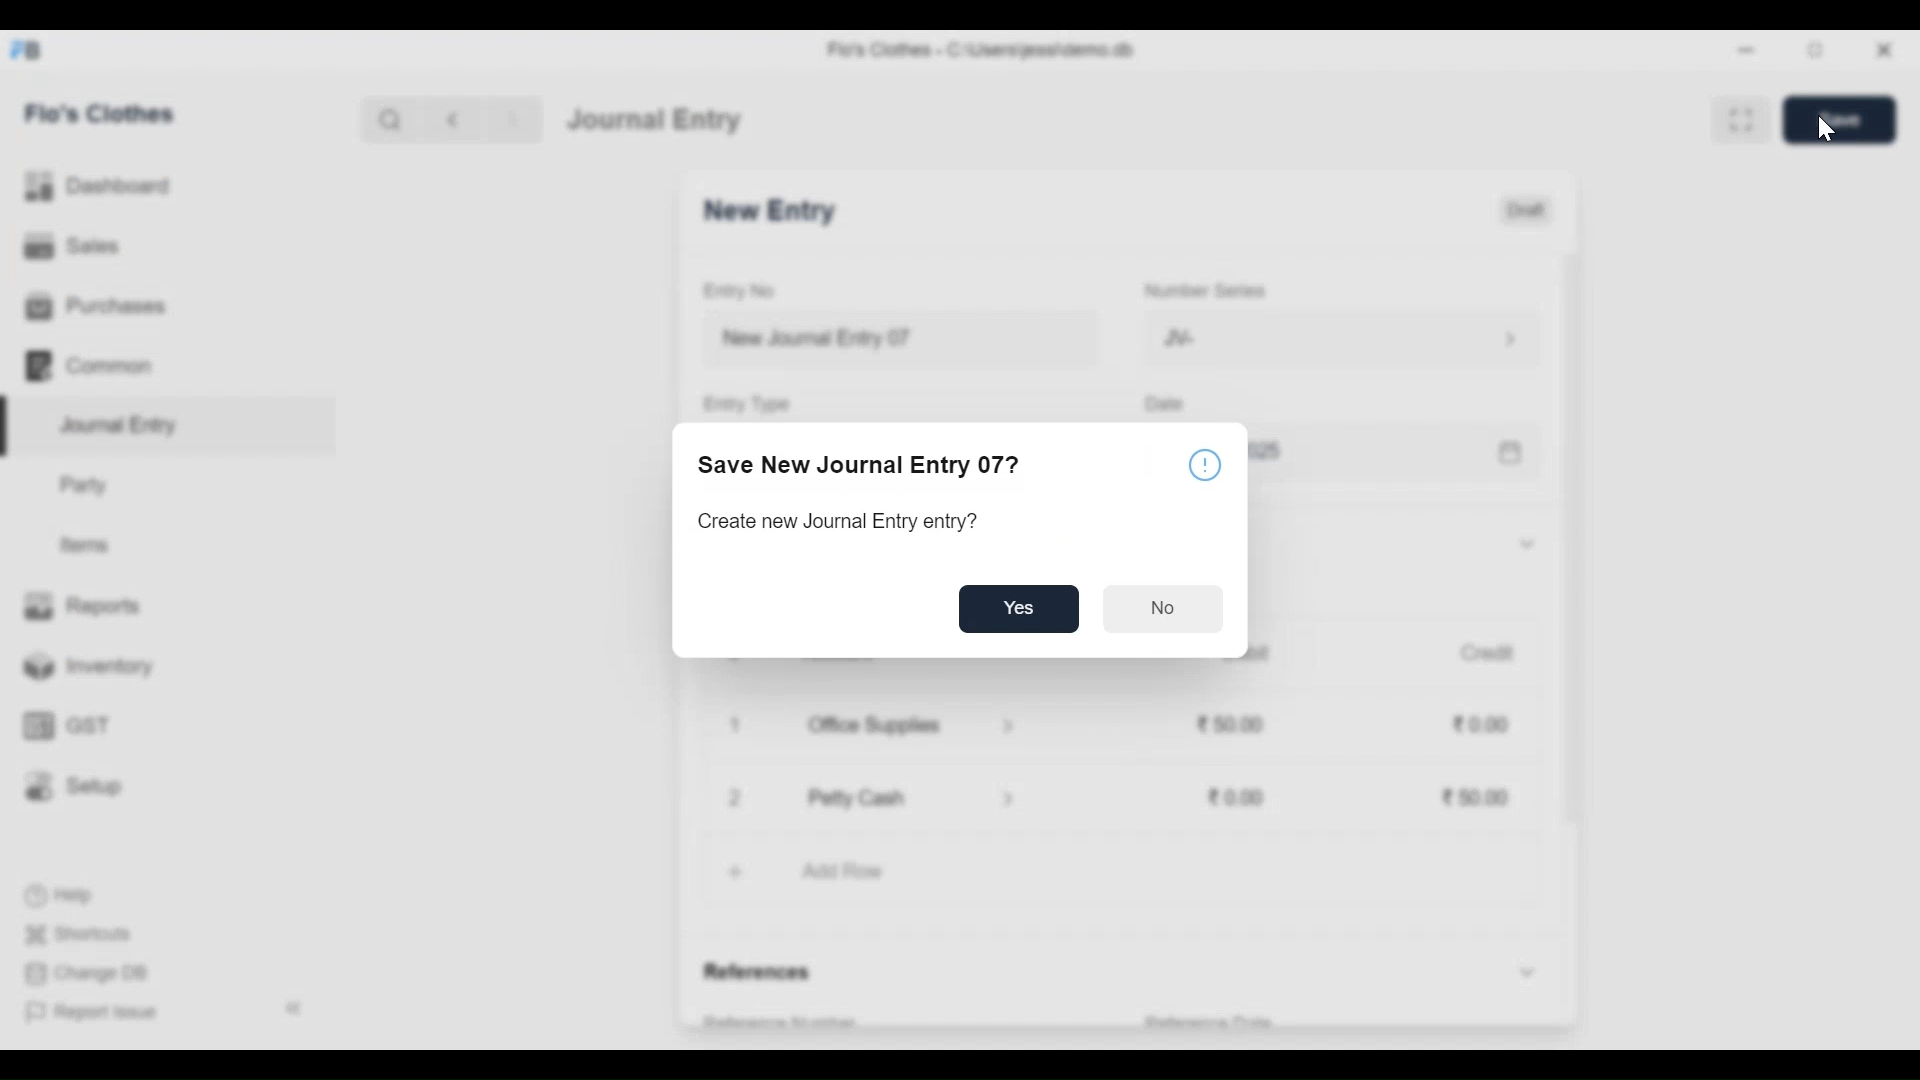 The image size is (1920, 1080). Describe the element at coordinates (864, 467) in the screenshot. I see `Save New Journal Entry 07?` at that location.